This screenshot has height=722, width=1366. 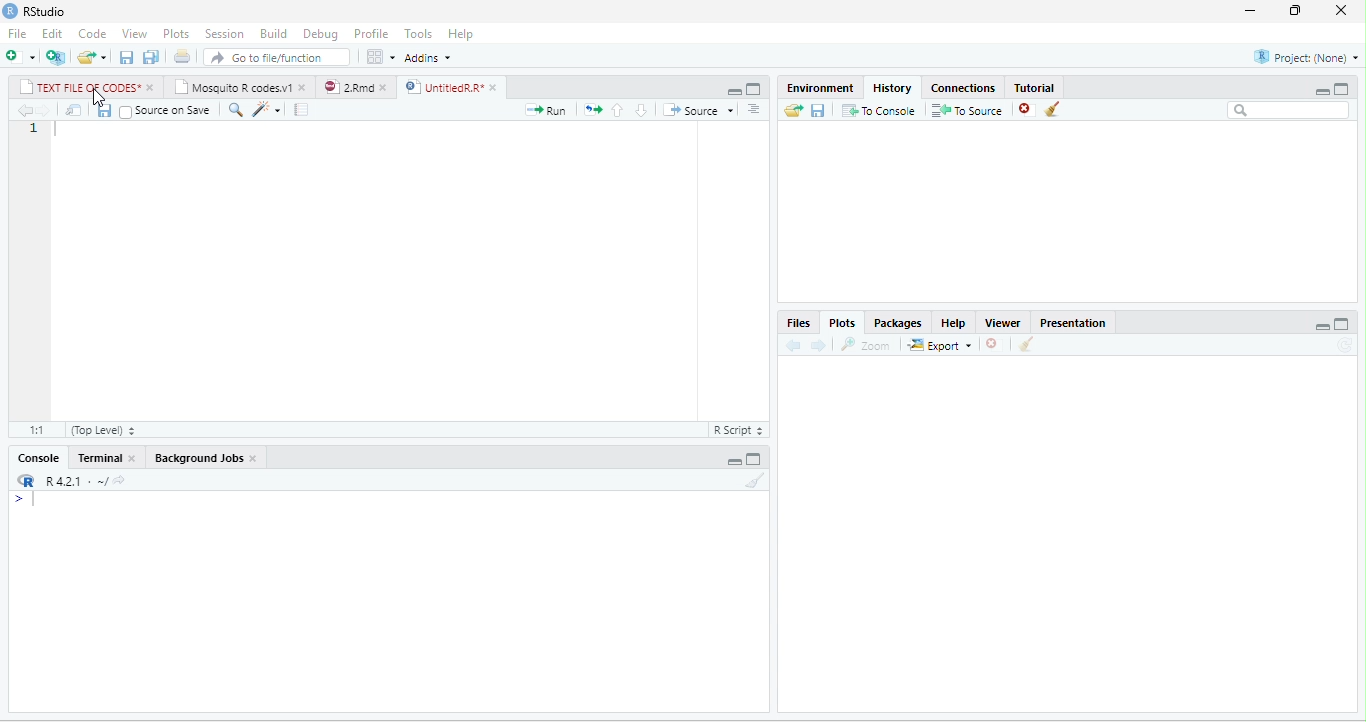 I want to click on R 4.2.1.~/, so click(x=70, y=480).